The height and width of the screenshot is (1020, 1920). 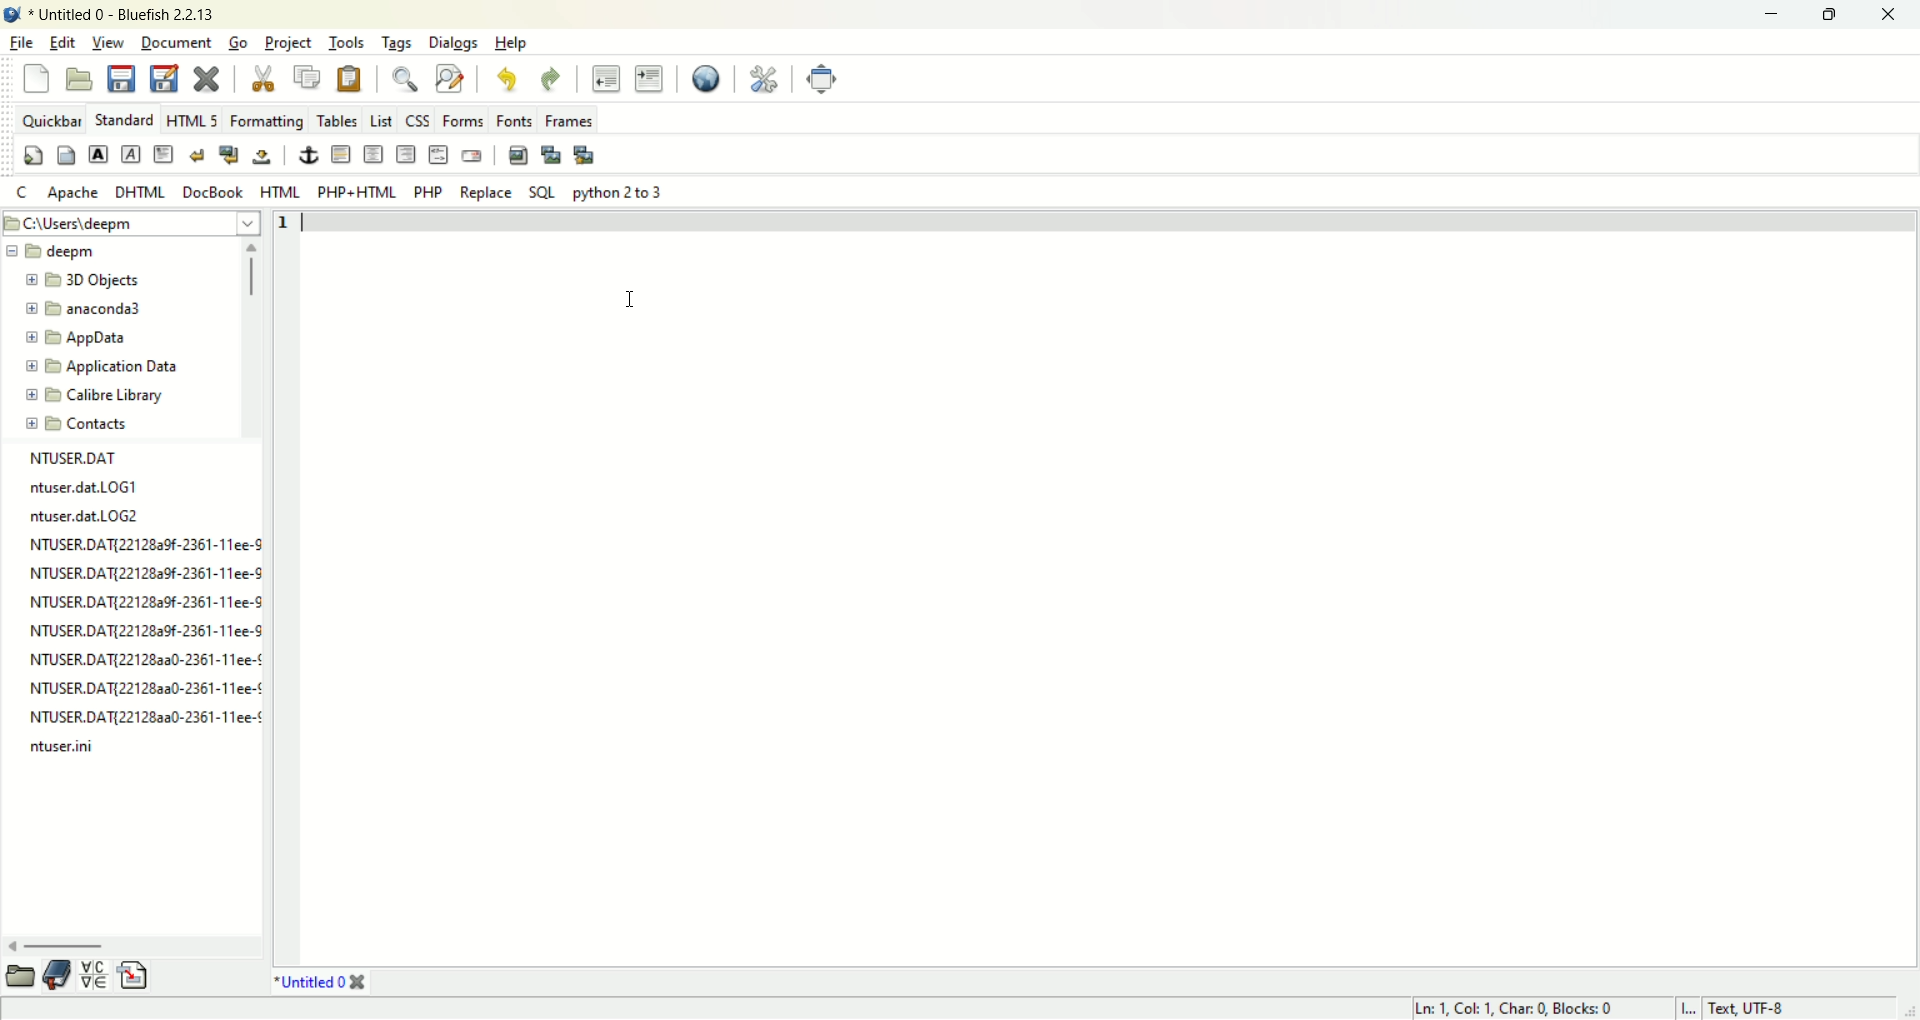 I want to click on text, UTF-8, so click(x=1754, y=1008).